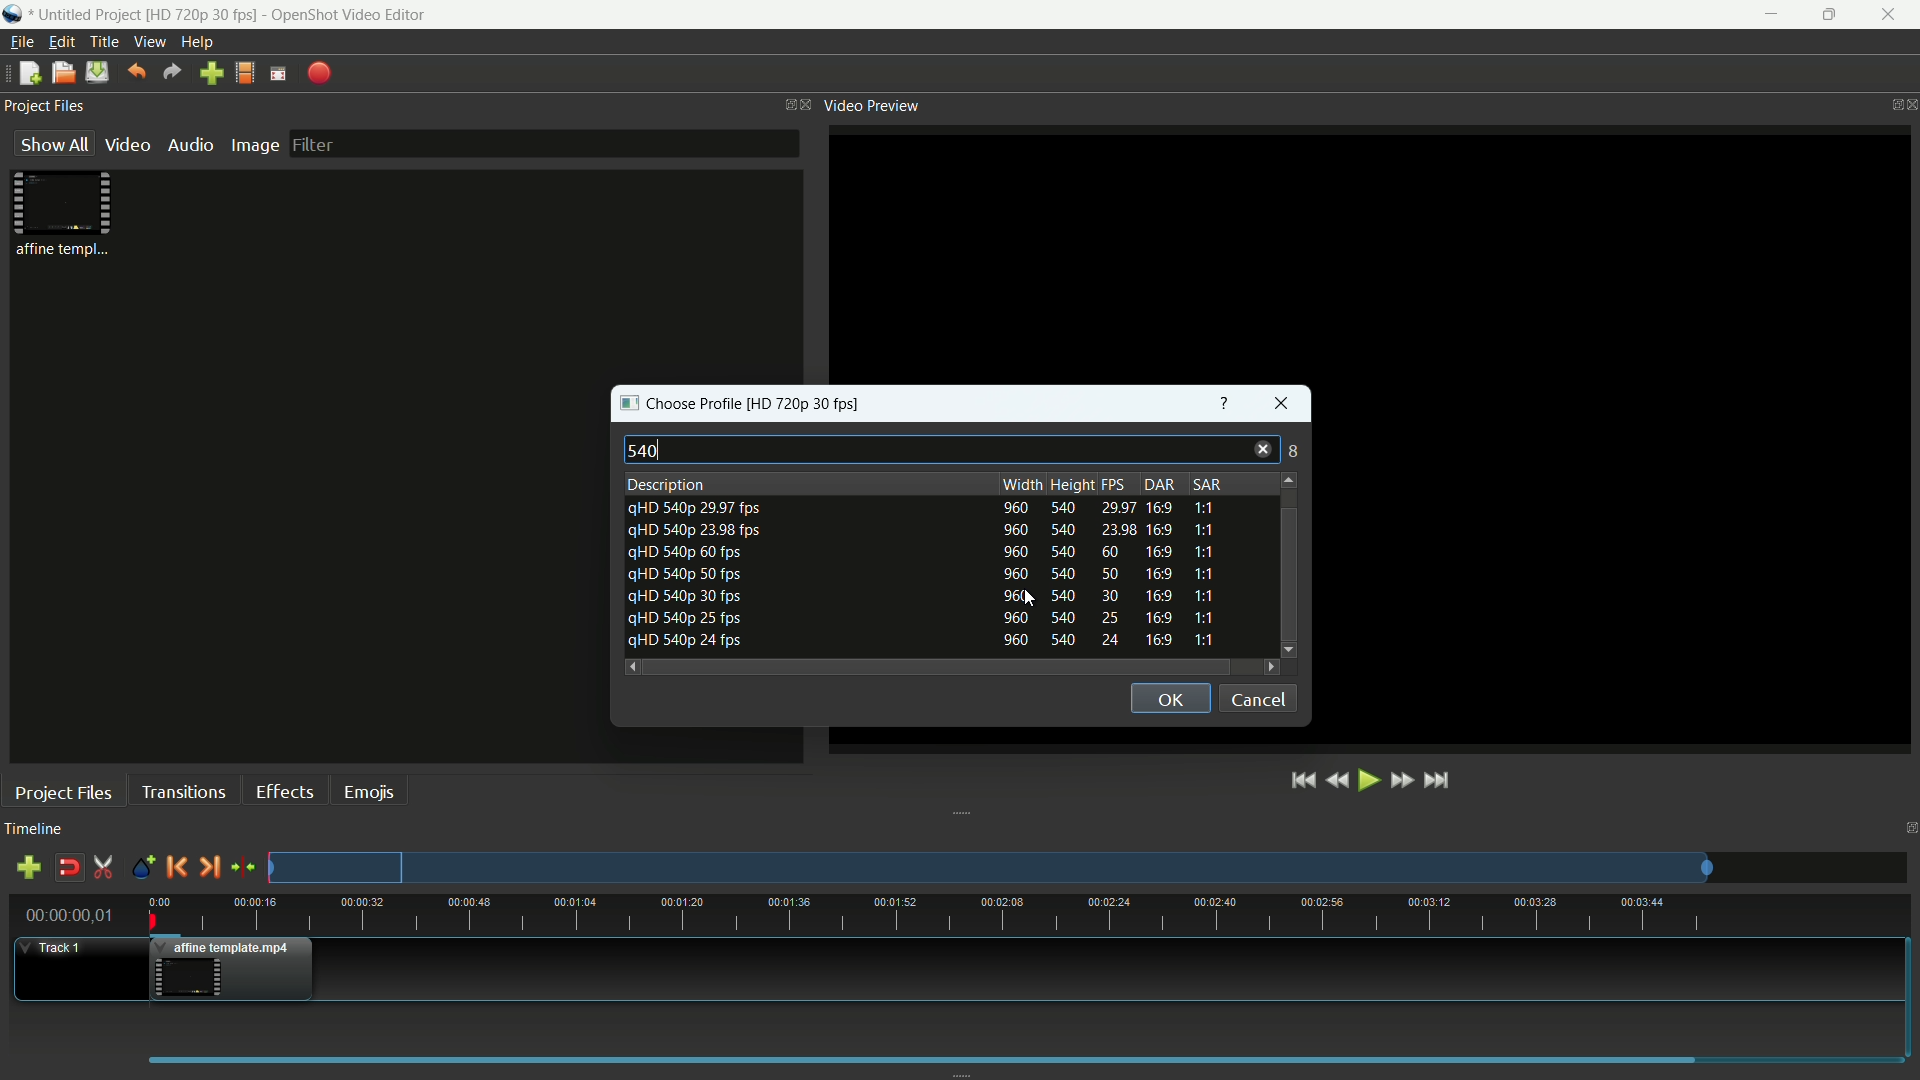 Image resolution: width=1920 pixels, height=1080 pixels. What do you see at coordinates (86, 15) in the screenshot?
I see `project name` at bounding box center [86, 15].